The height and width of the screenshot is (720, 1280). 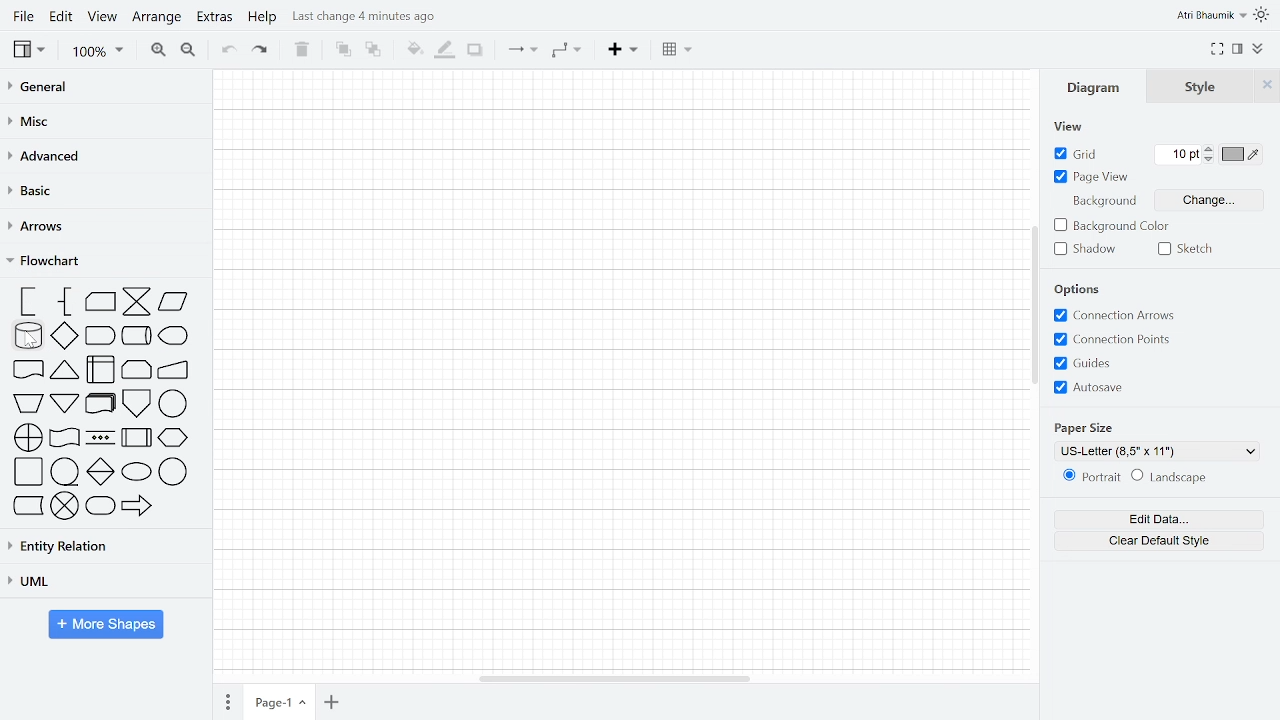 What do you see at coordinates (66, 303) in the screenshot?
I see `annotation` at bounding box center [66, 303].